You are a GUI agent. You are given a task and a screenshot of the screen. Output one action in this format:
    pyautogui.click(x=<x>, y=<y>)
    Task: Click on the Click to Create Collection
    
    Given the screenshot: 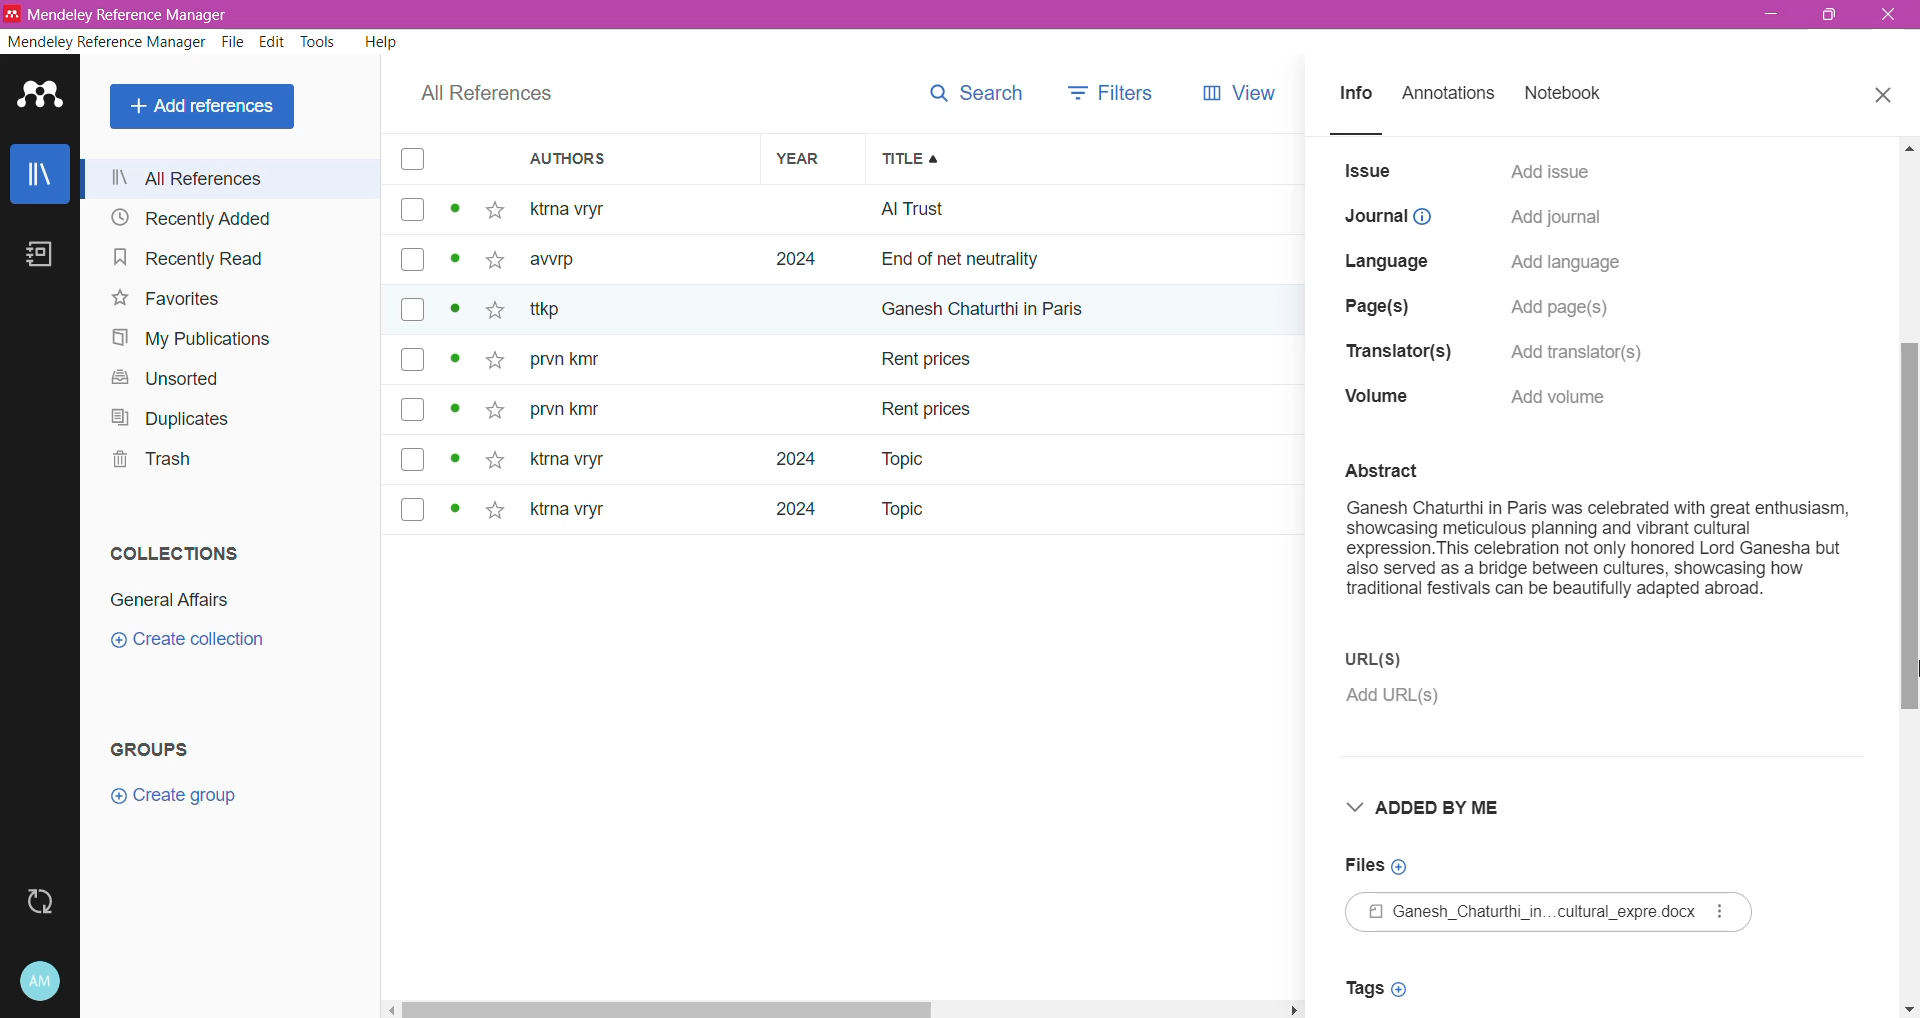 What is the action you would take?
    pyautogui.click(x=198, y=643)
    